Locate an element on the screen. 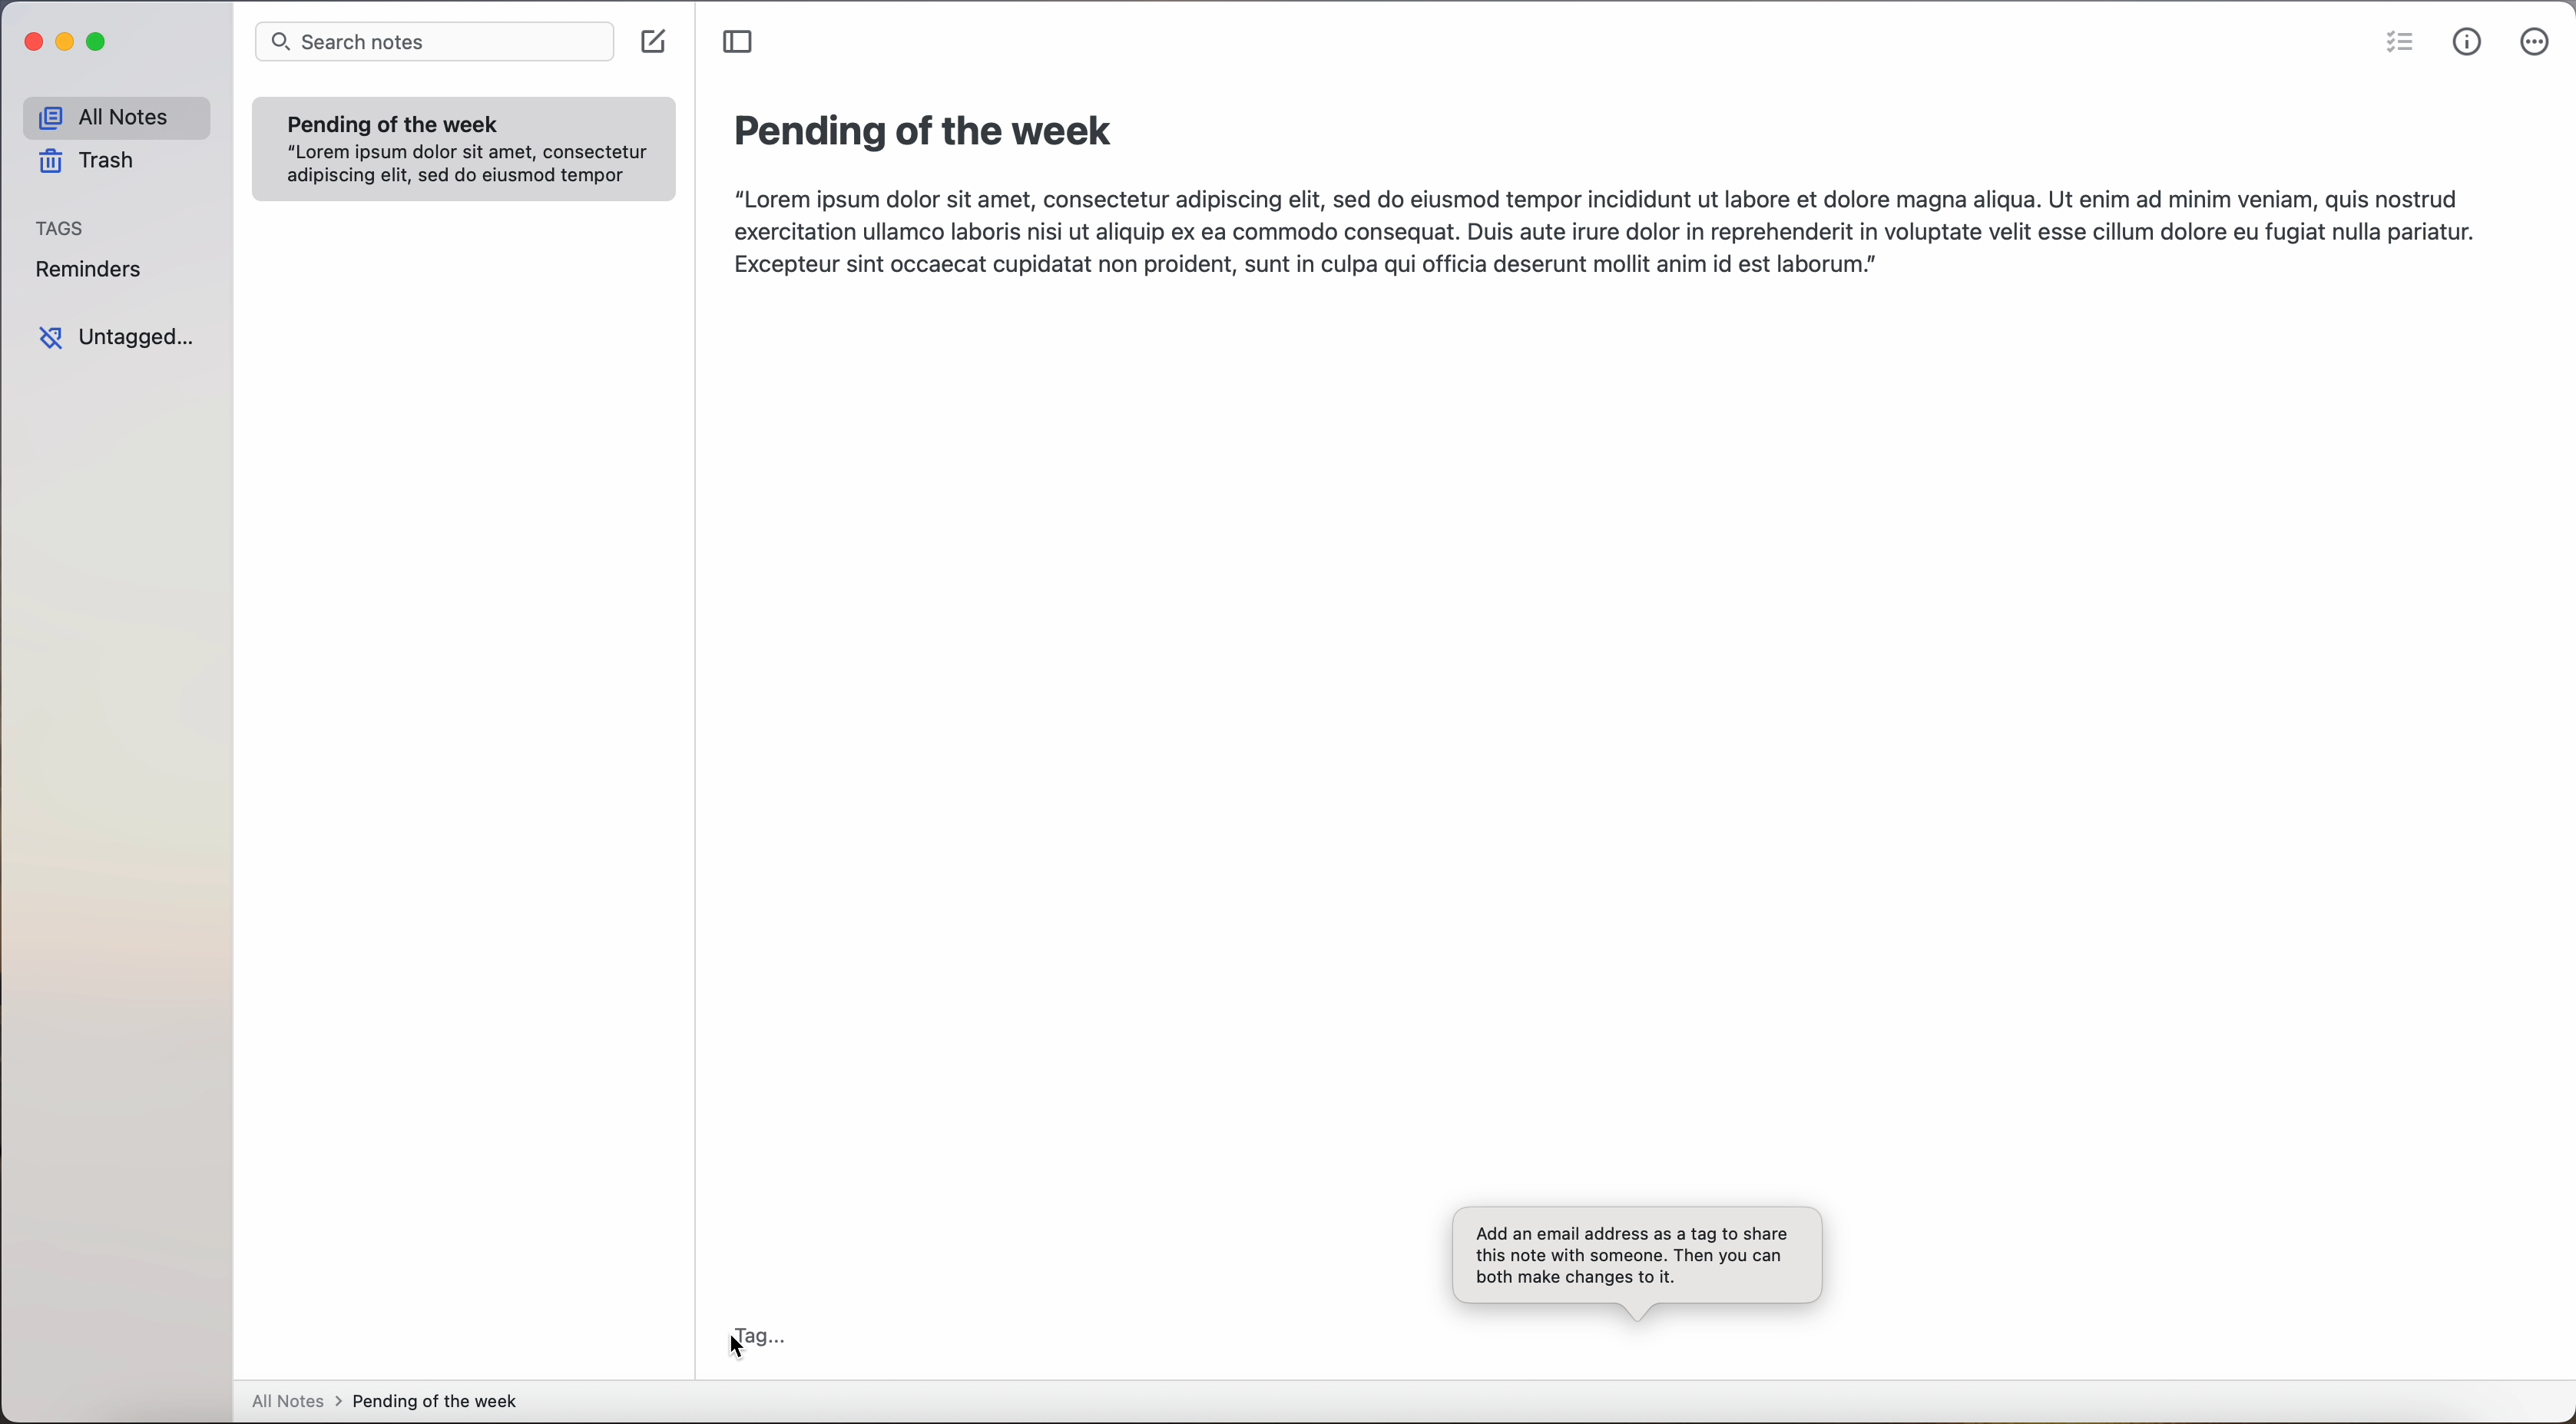  untagged is located at coordinates (121, 340).